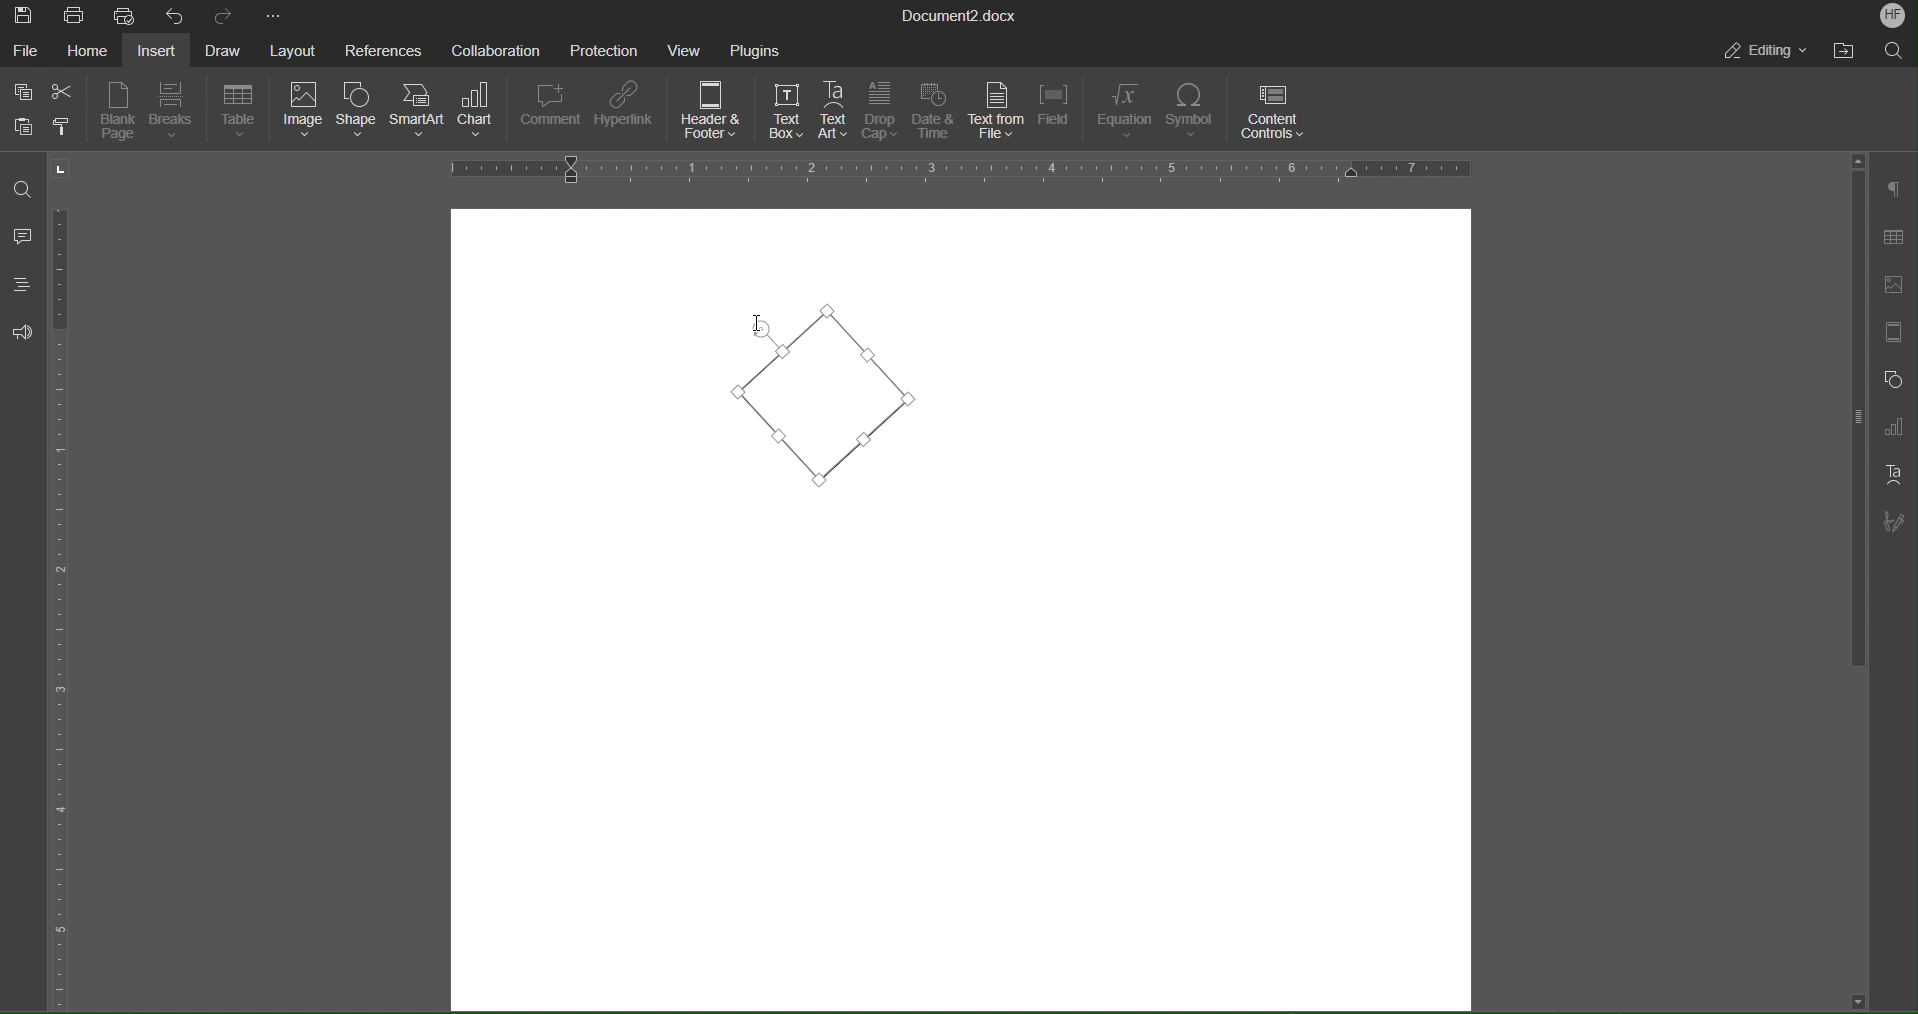  I want to click on Insert Image, so click(1890, 285).